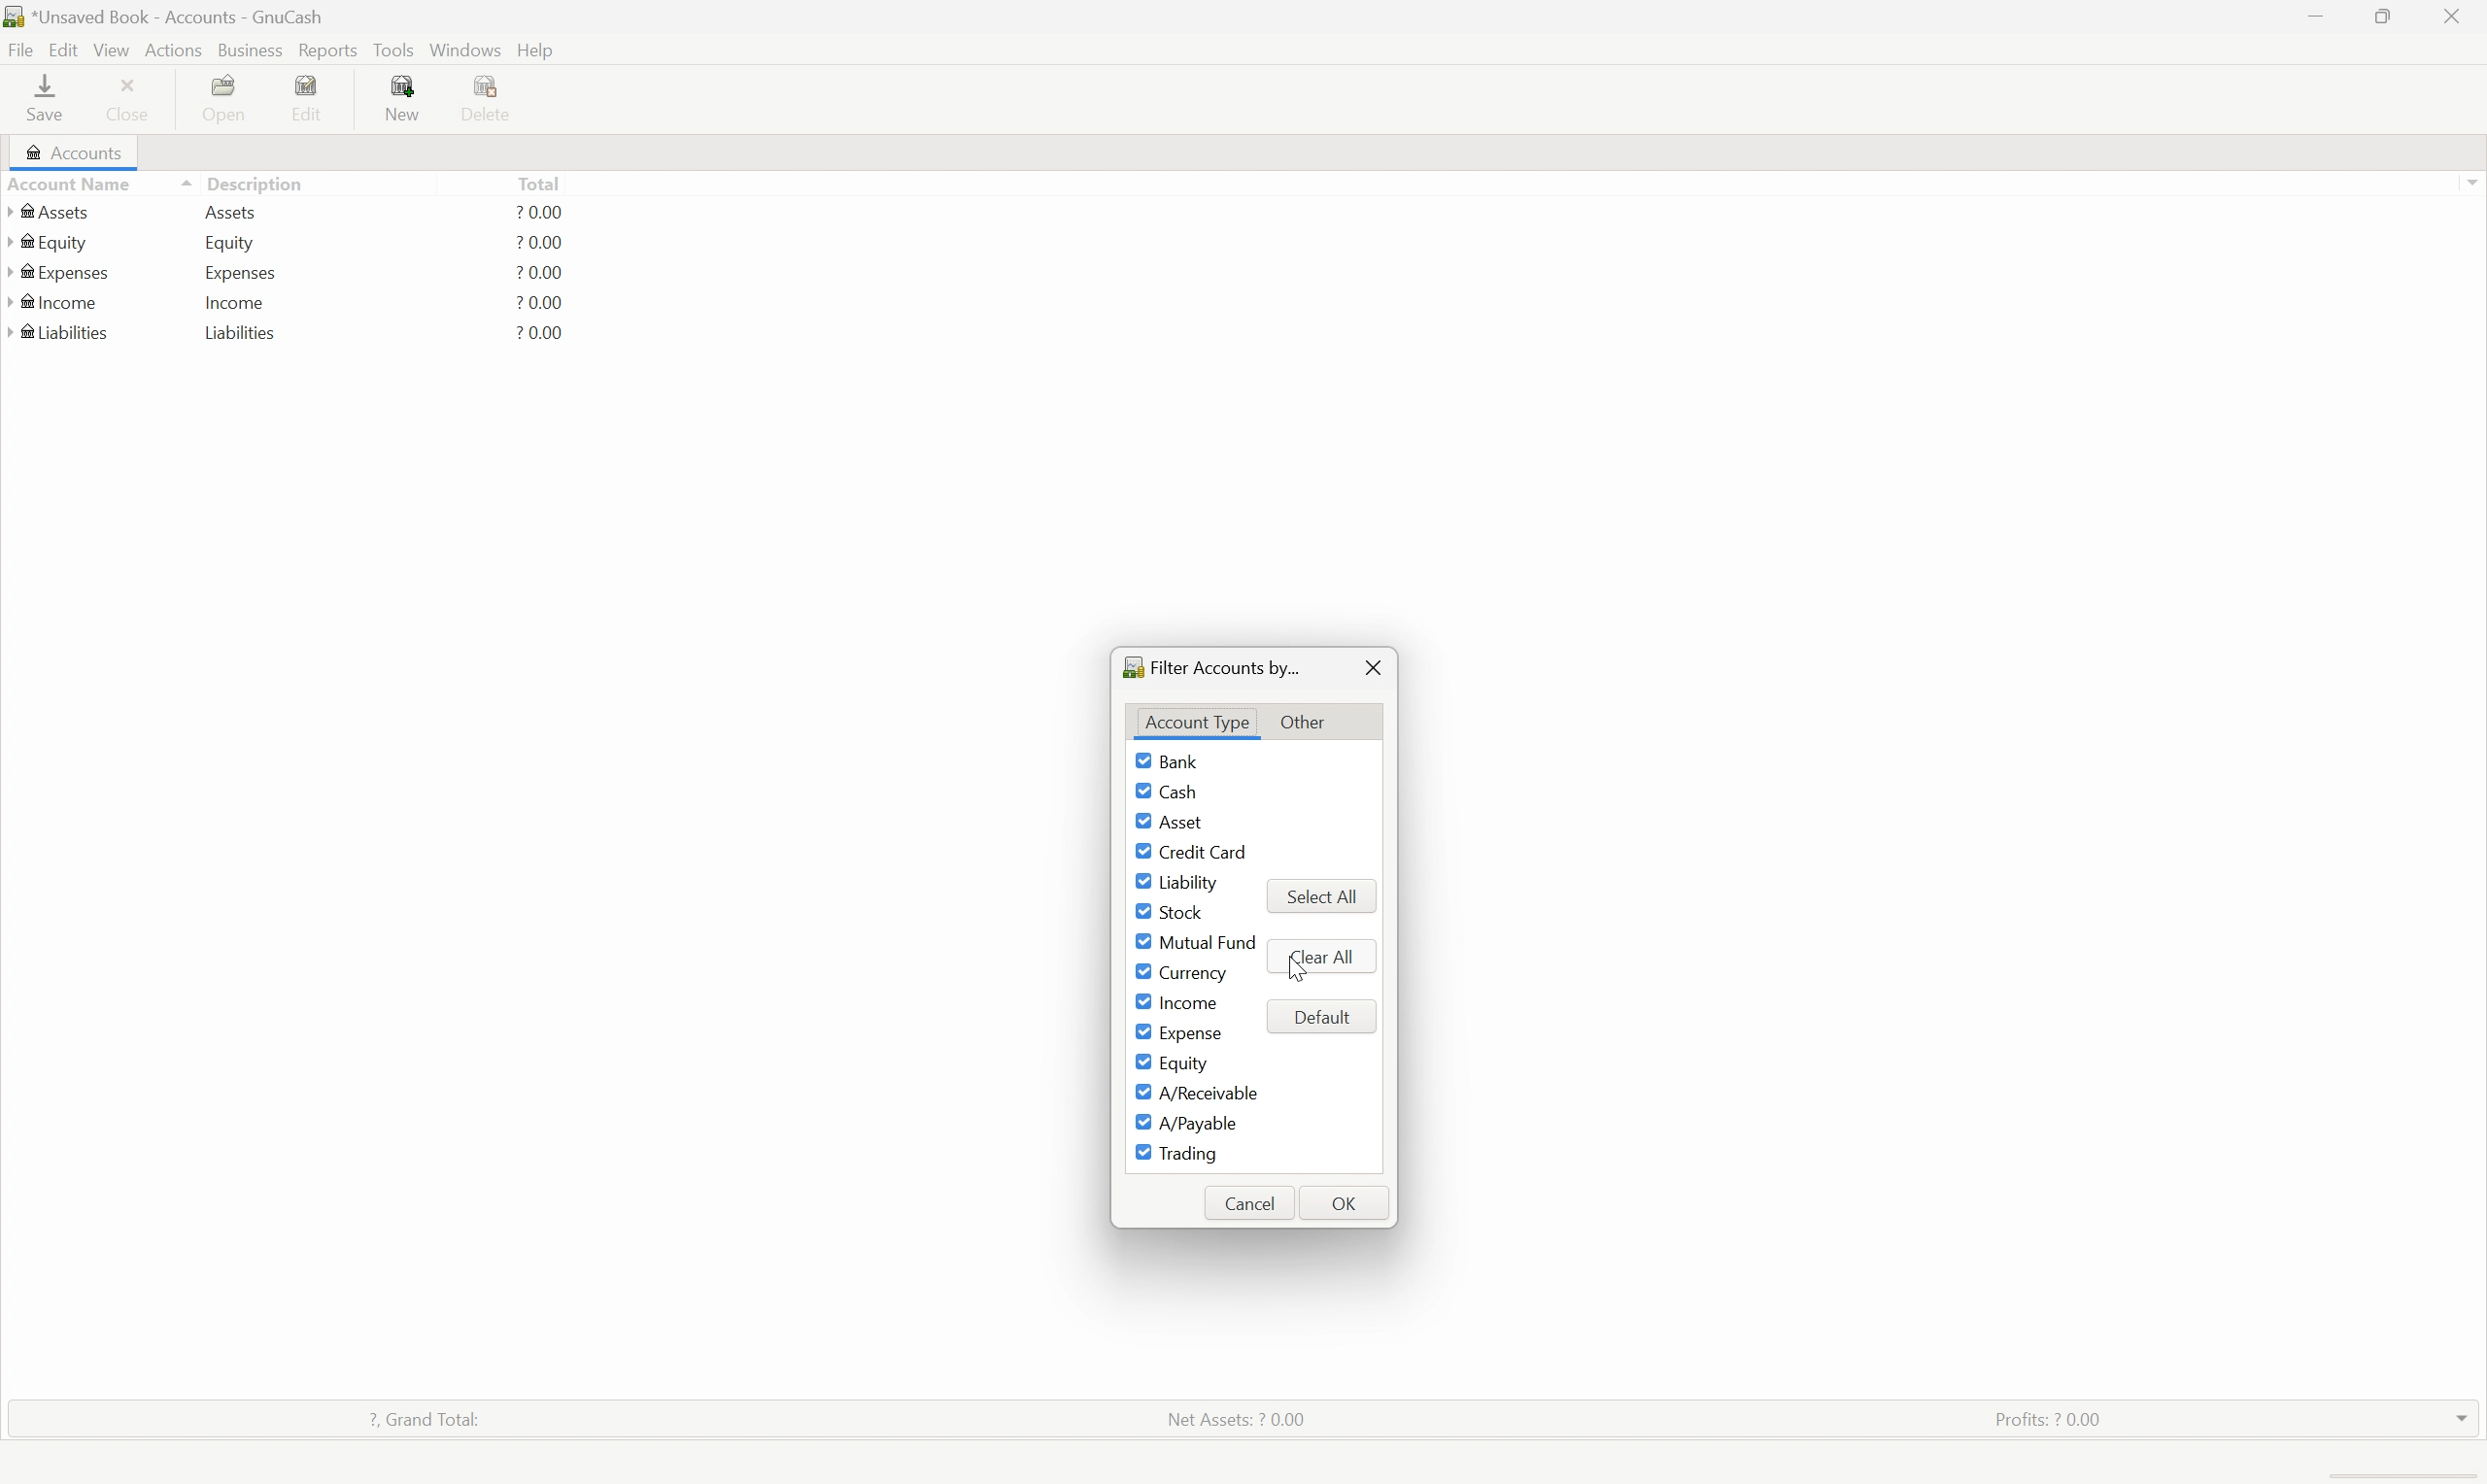  What do you see at coordinates (247, 182) in the screenshot?
I see `Description` at bounding box center [247, 182].